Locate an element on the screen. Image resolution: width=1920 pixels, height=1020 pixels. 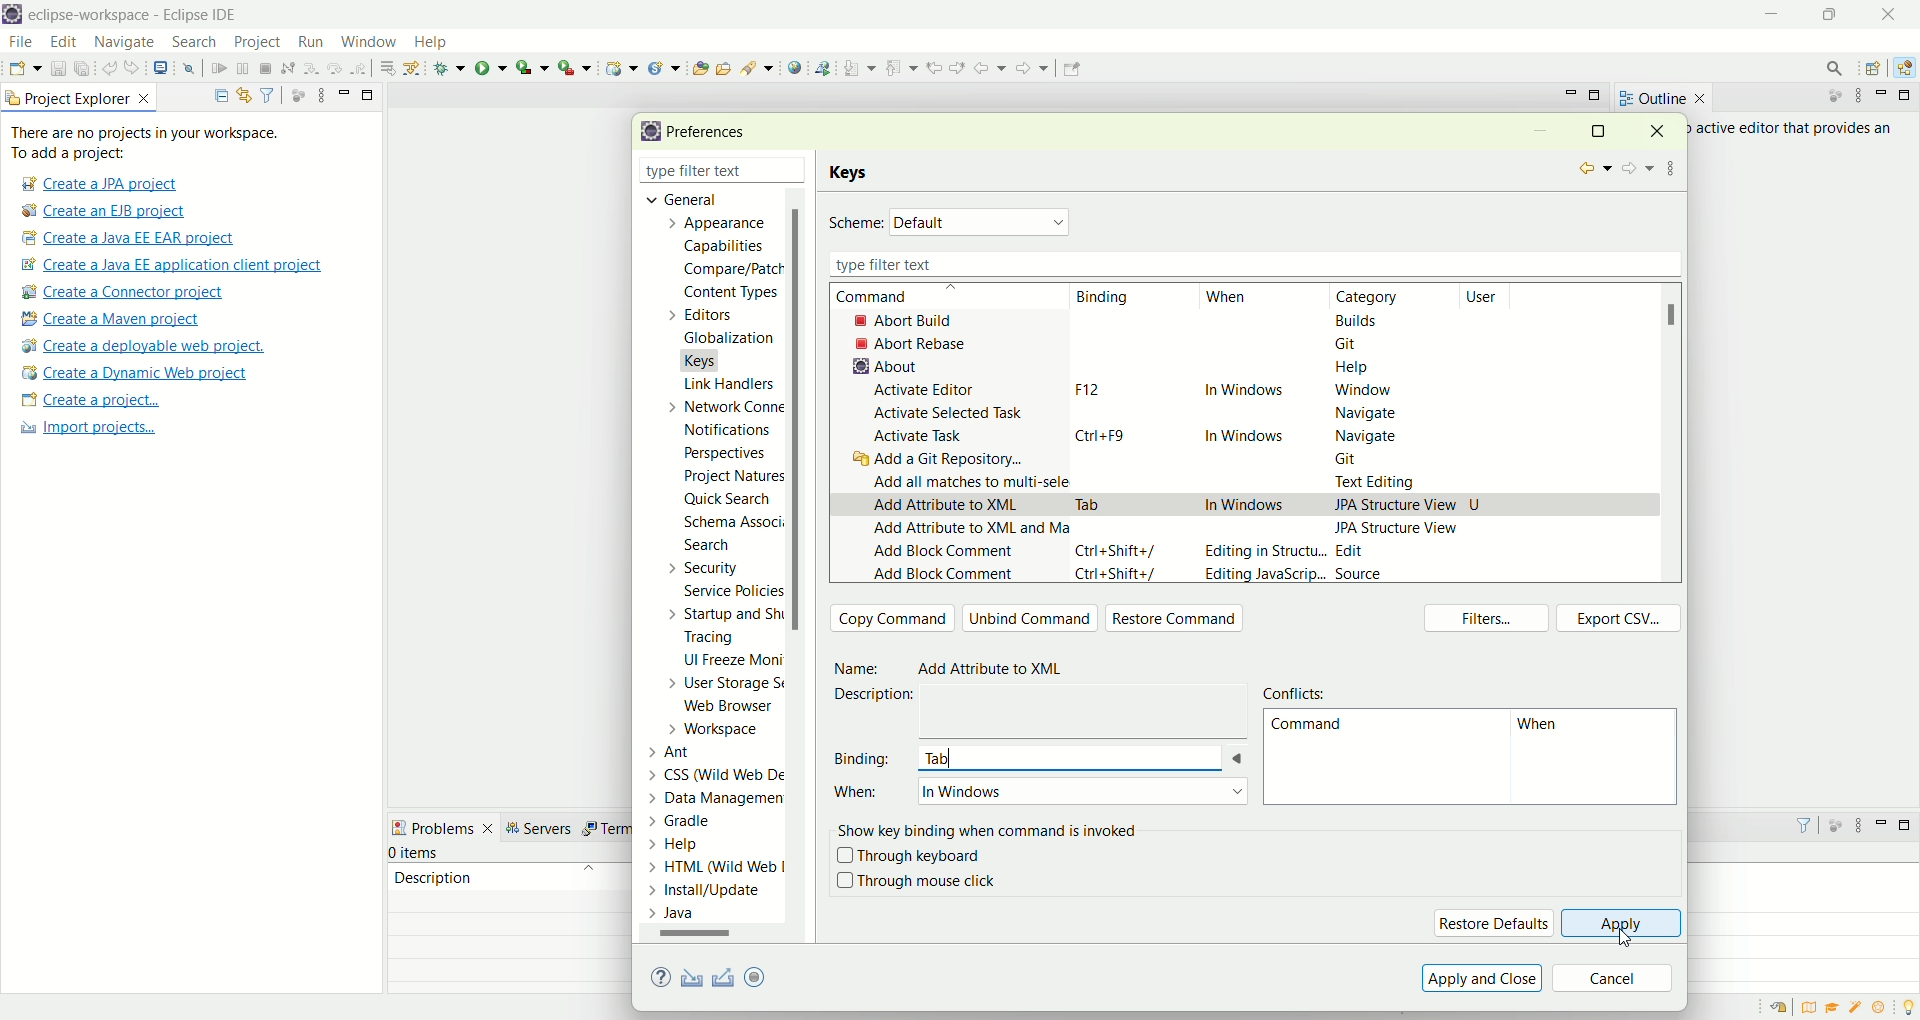
git is located at coordinates (1352, 343).